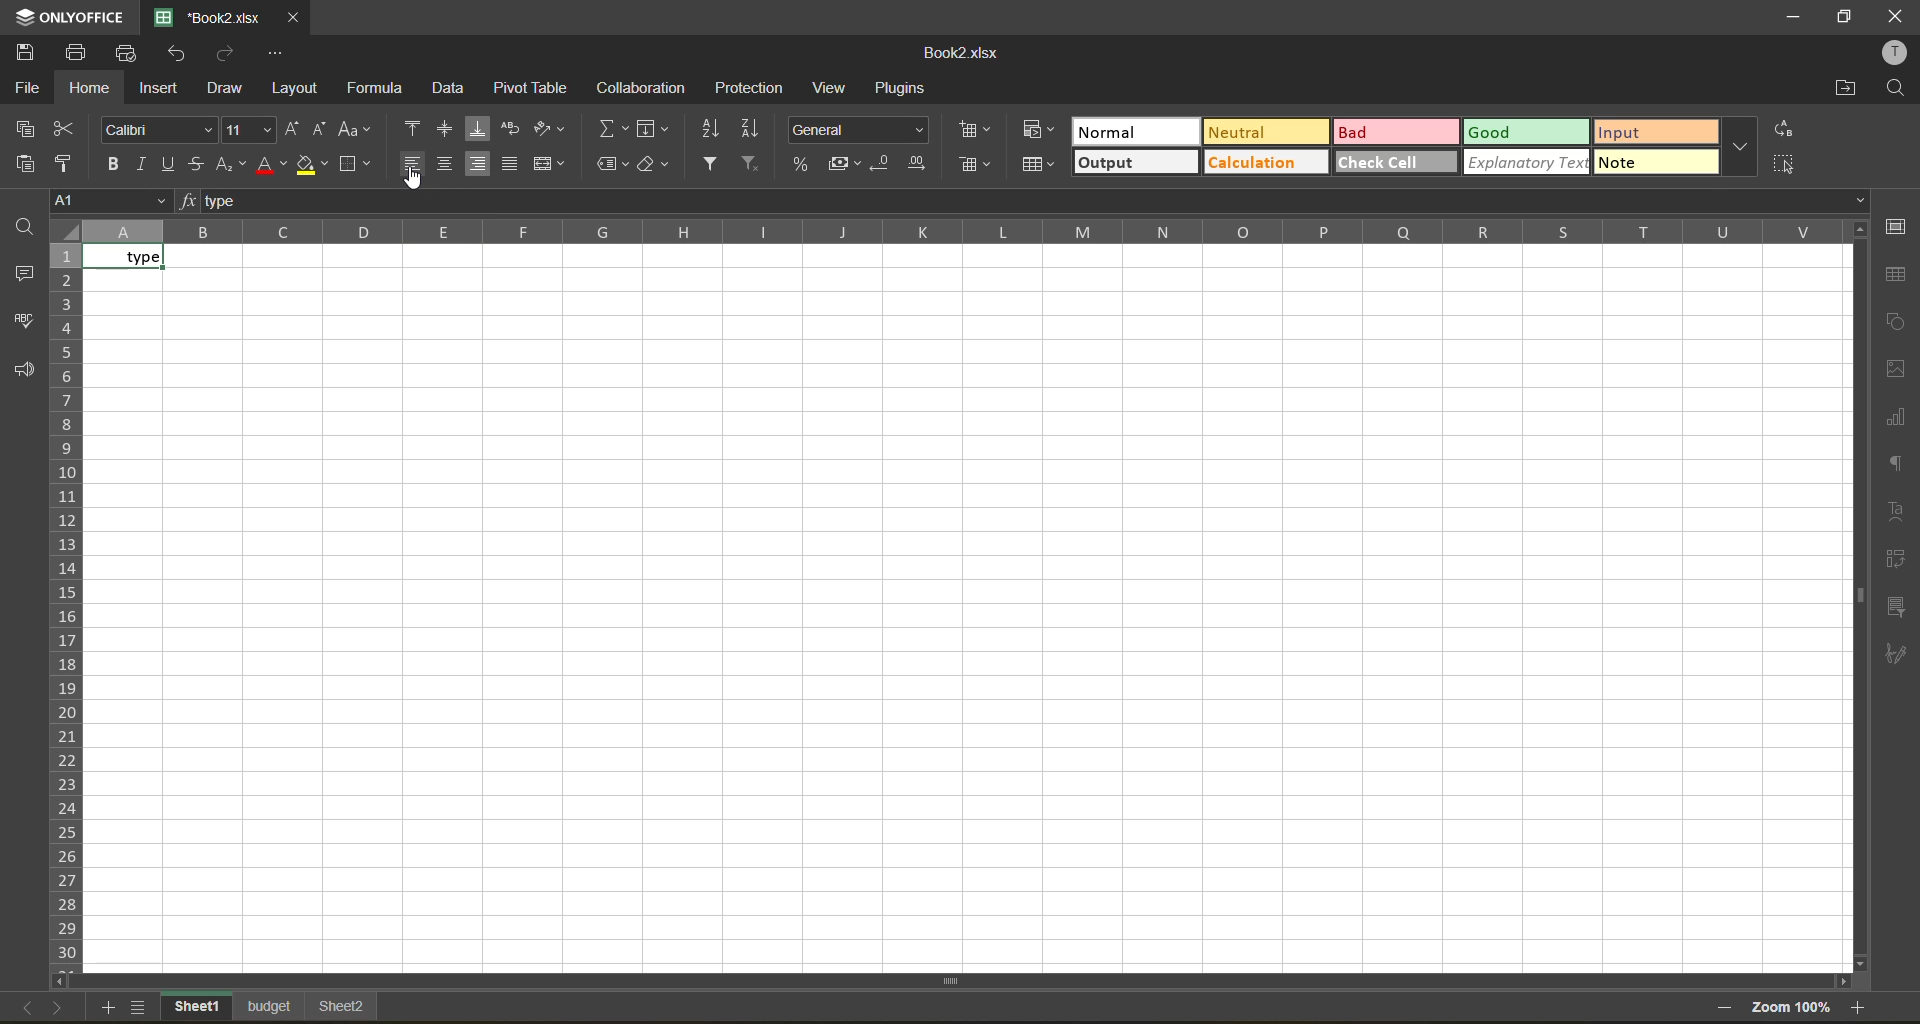 Image resolution: width=1920 pixels, height=1024 pixels. Describe the element at coordinates (67, 603) in the screenshot. I see `row numbers` at that location.